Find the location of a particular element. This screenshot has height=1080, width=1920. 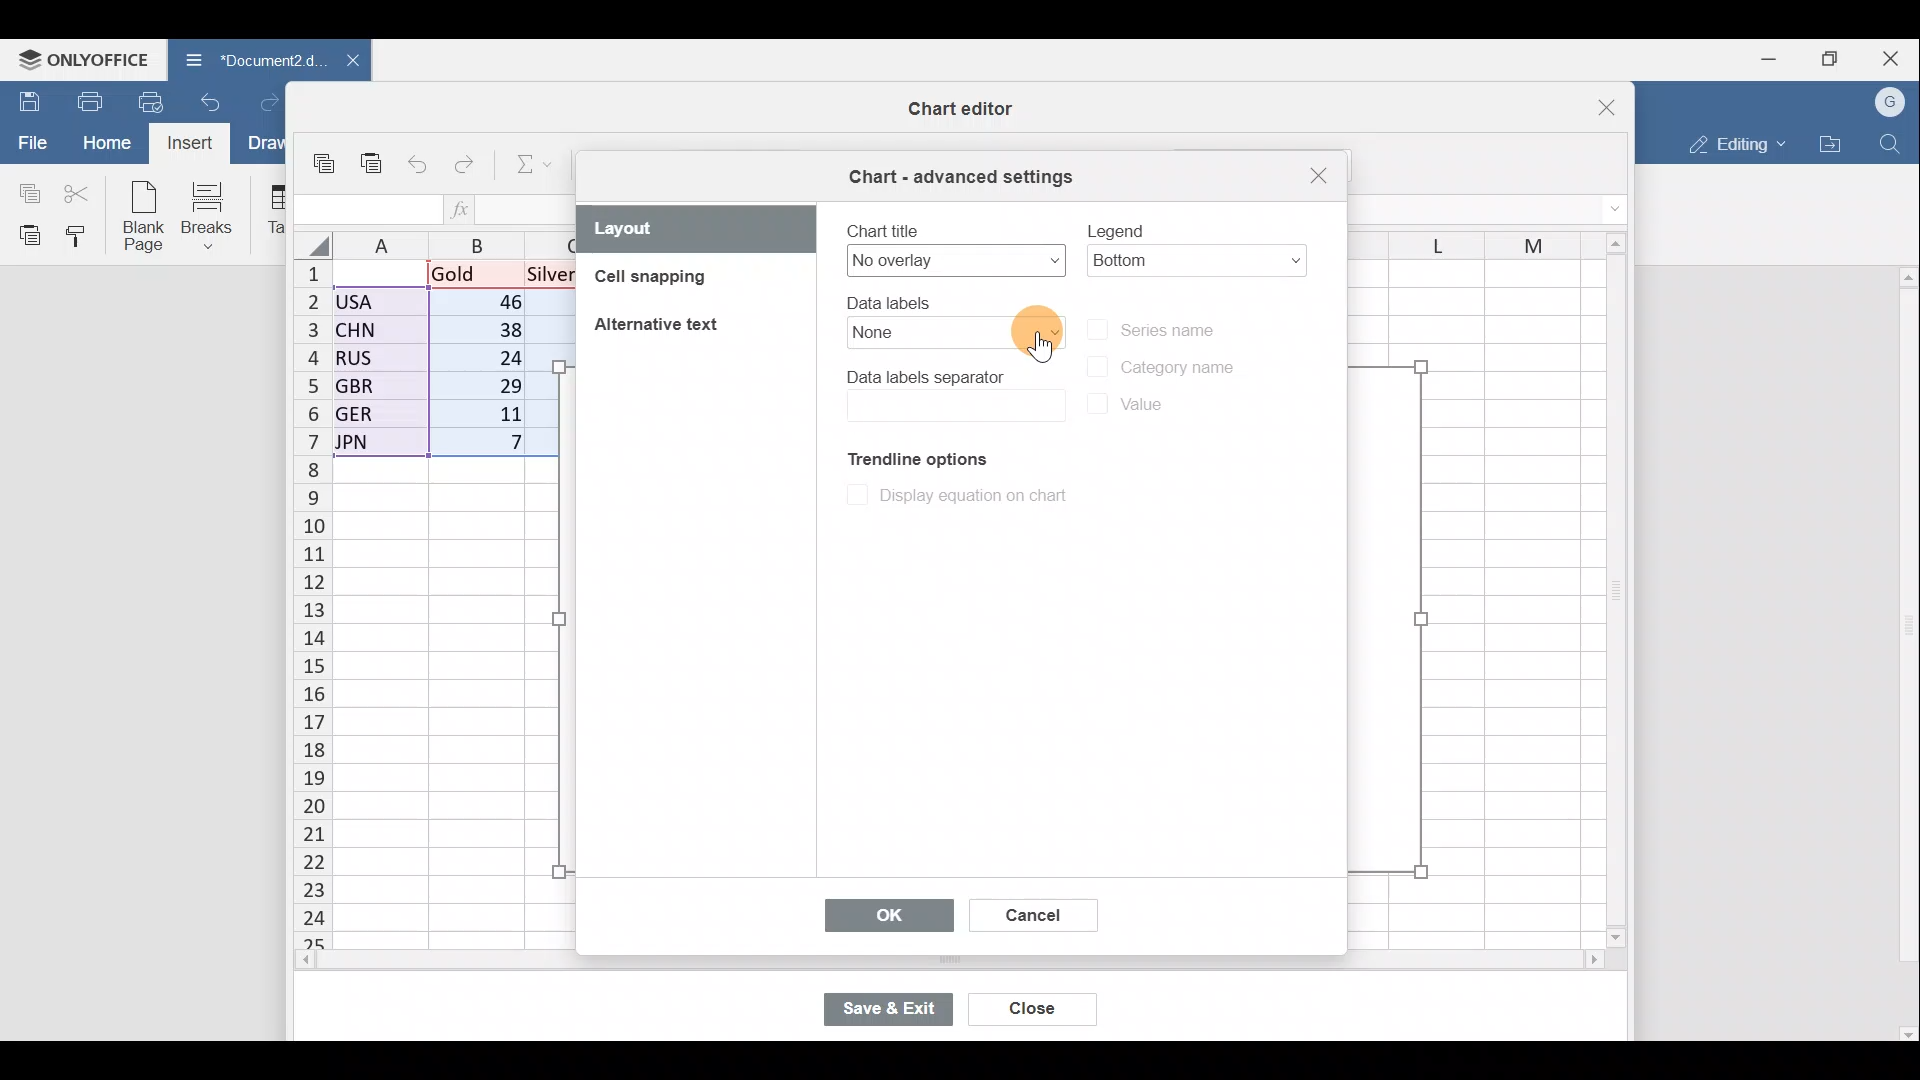

Close is located at coordinates (1588, 111).